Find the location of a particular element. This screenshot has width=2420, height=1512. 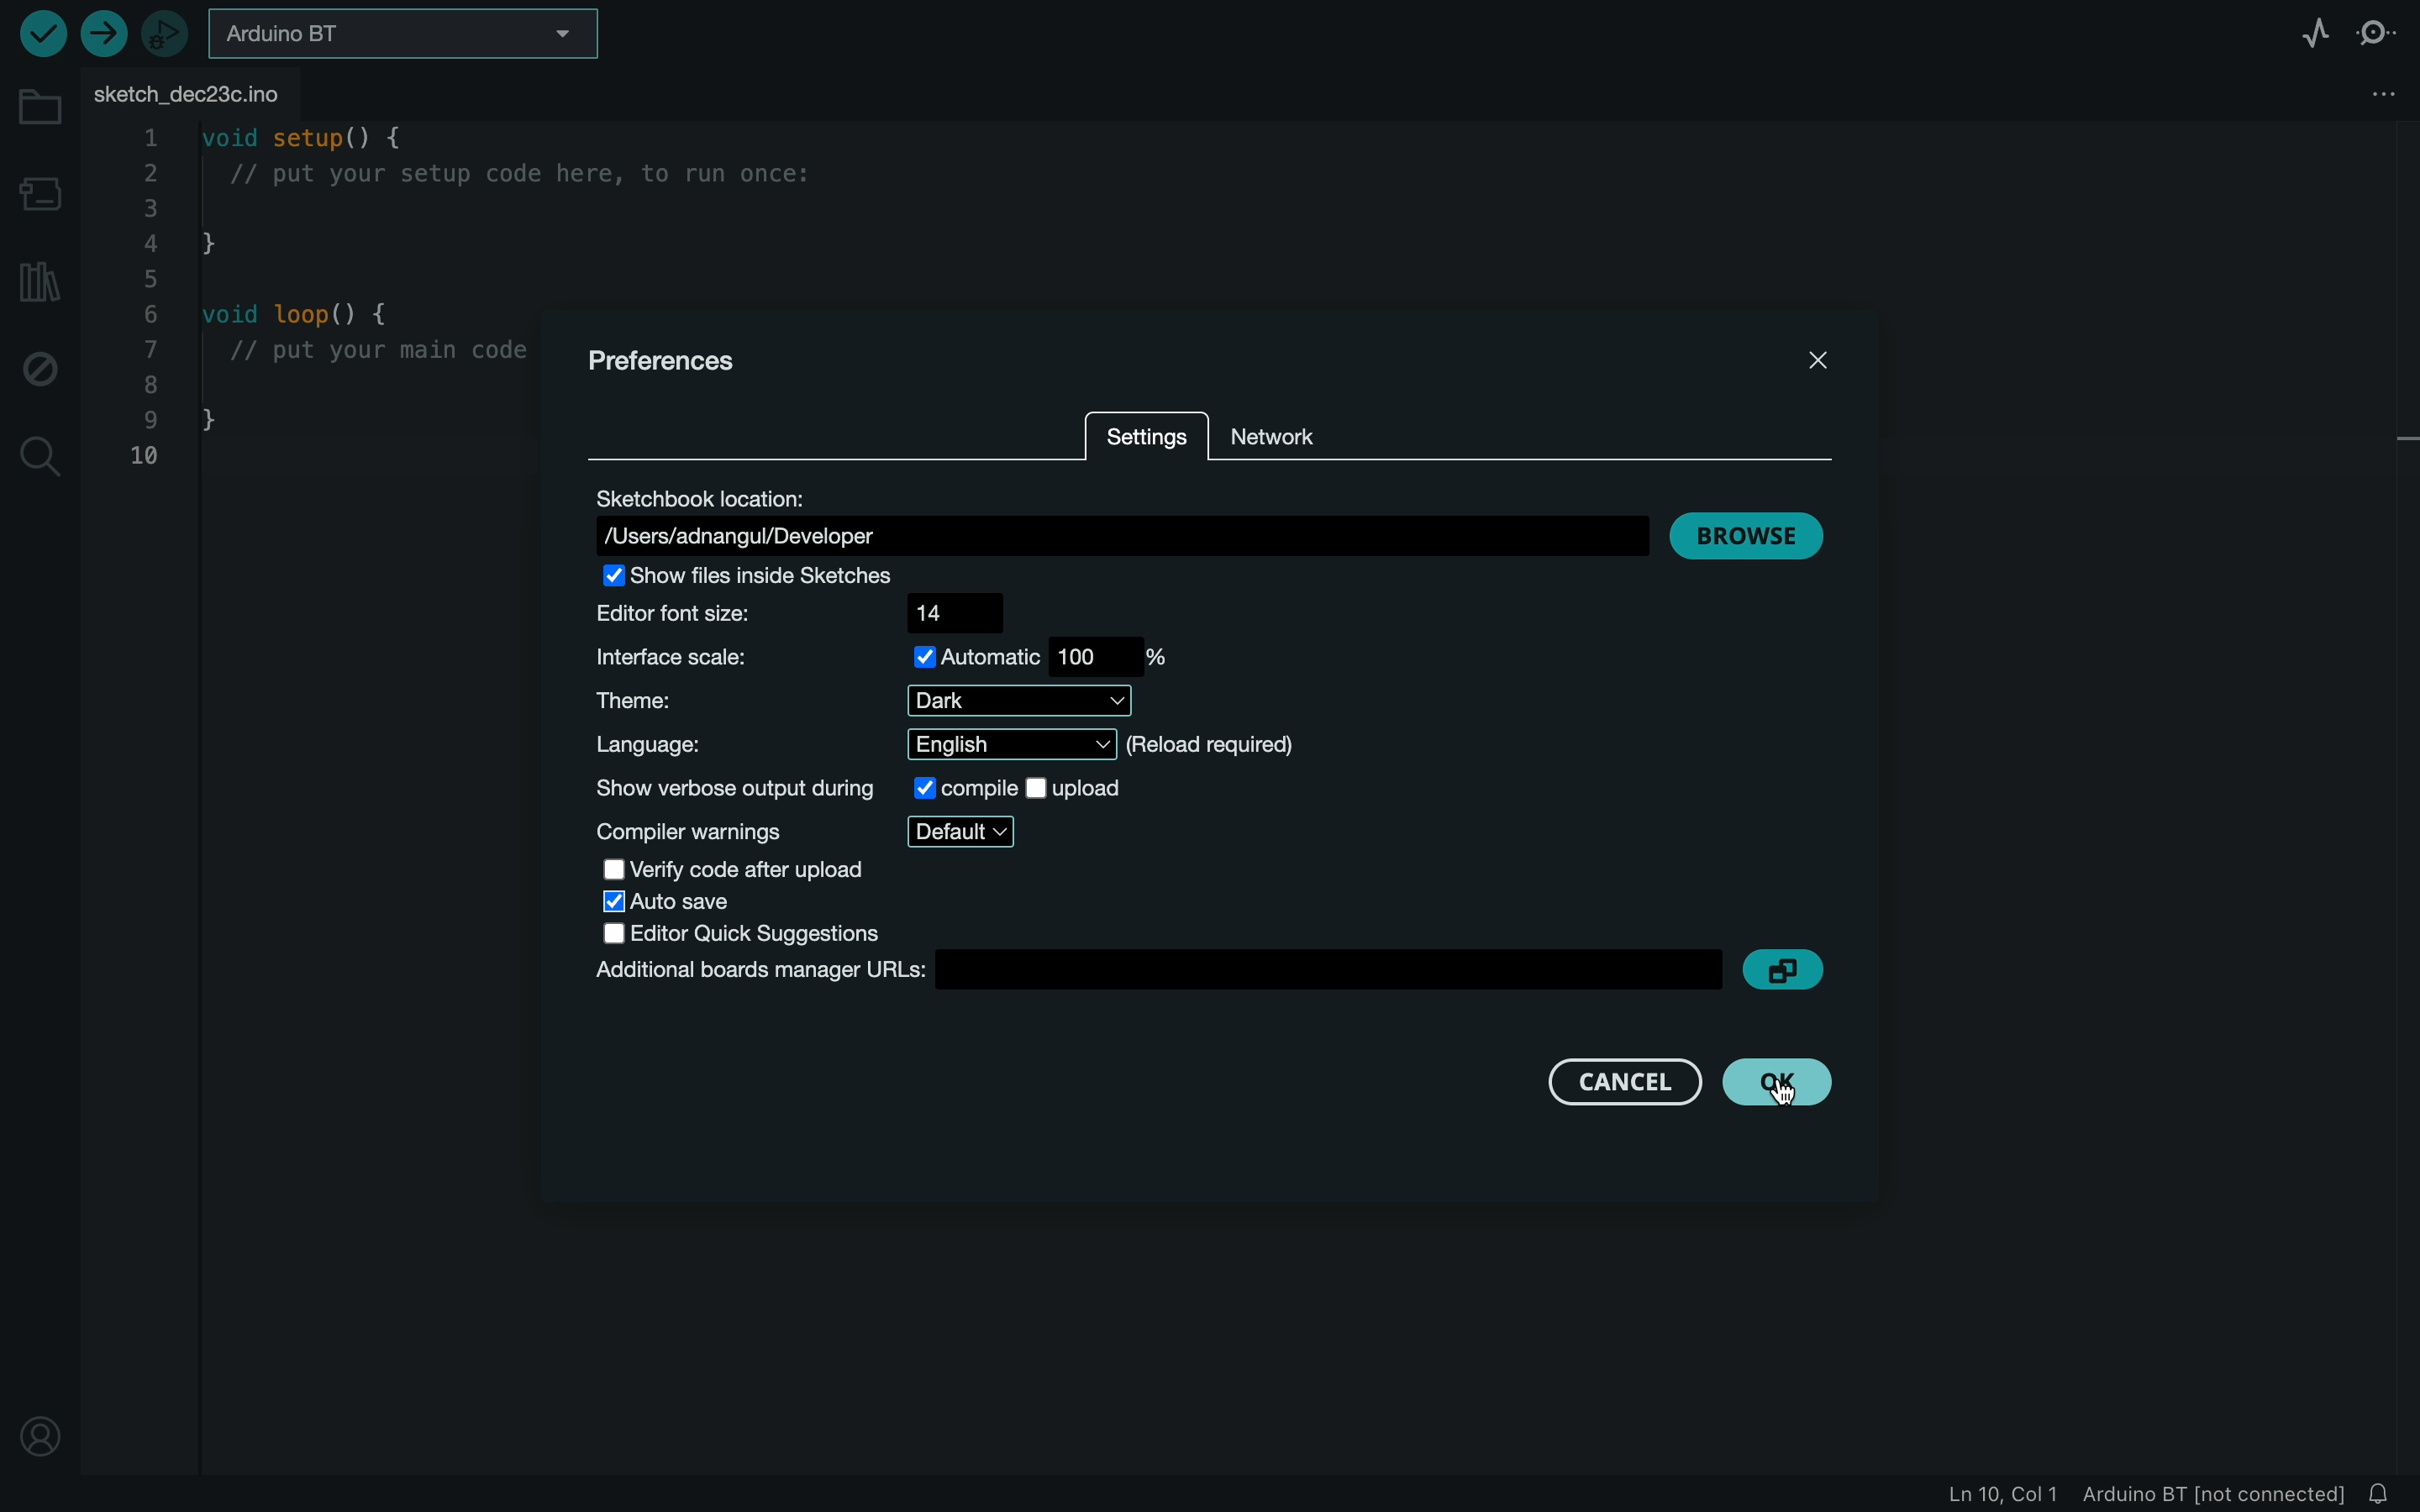

notification is located at coordinates (2393, 1490).